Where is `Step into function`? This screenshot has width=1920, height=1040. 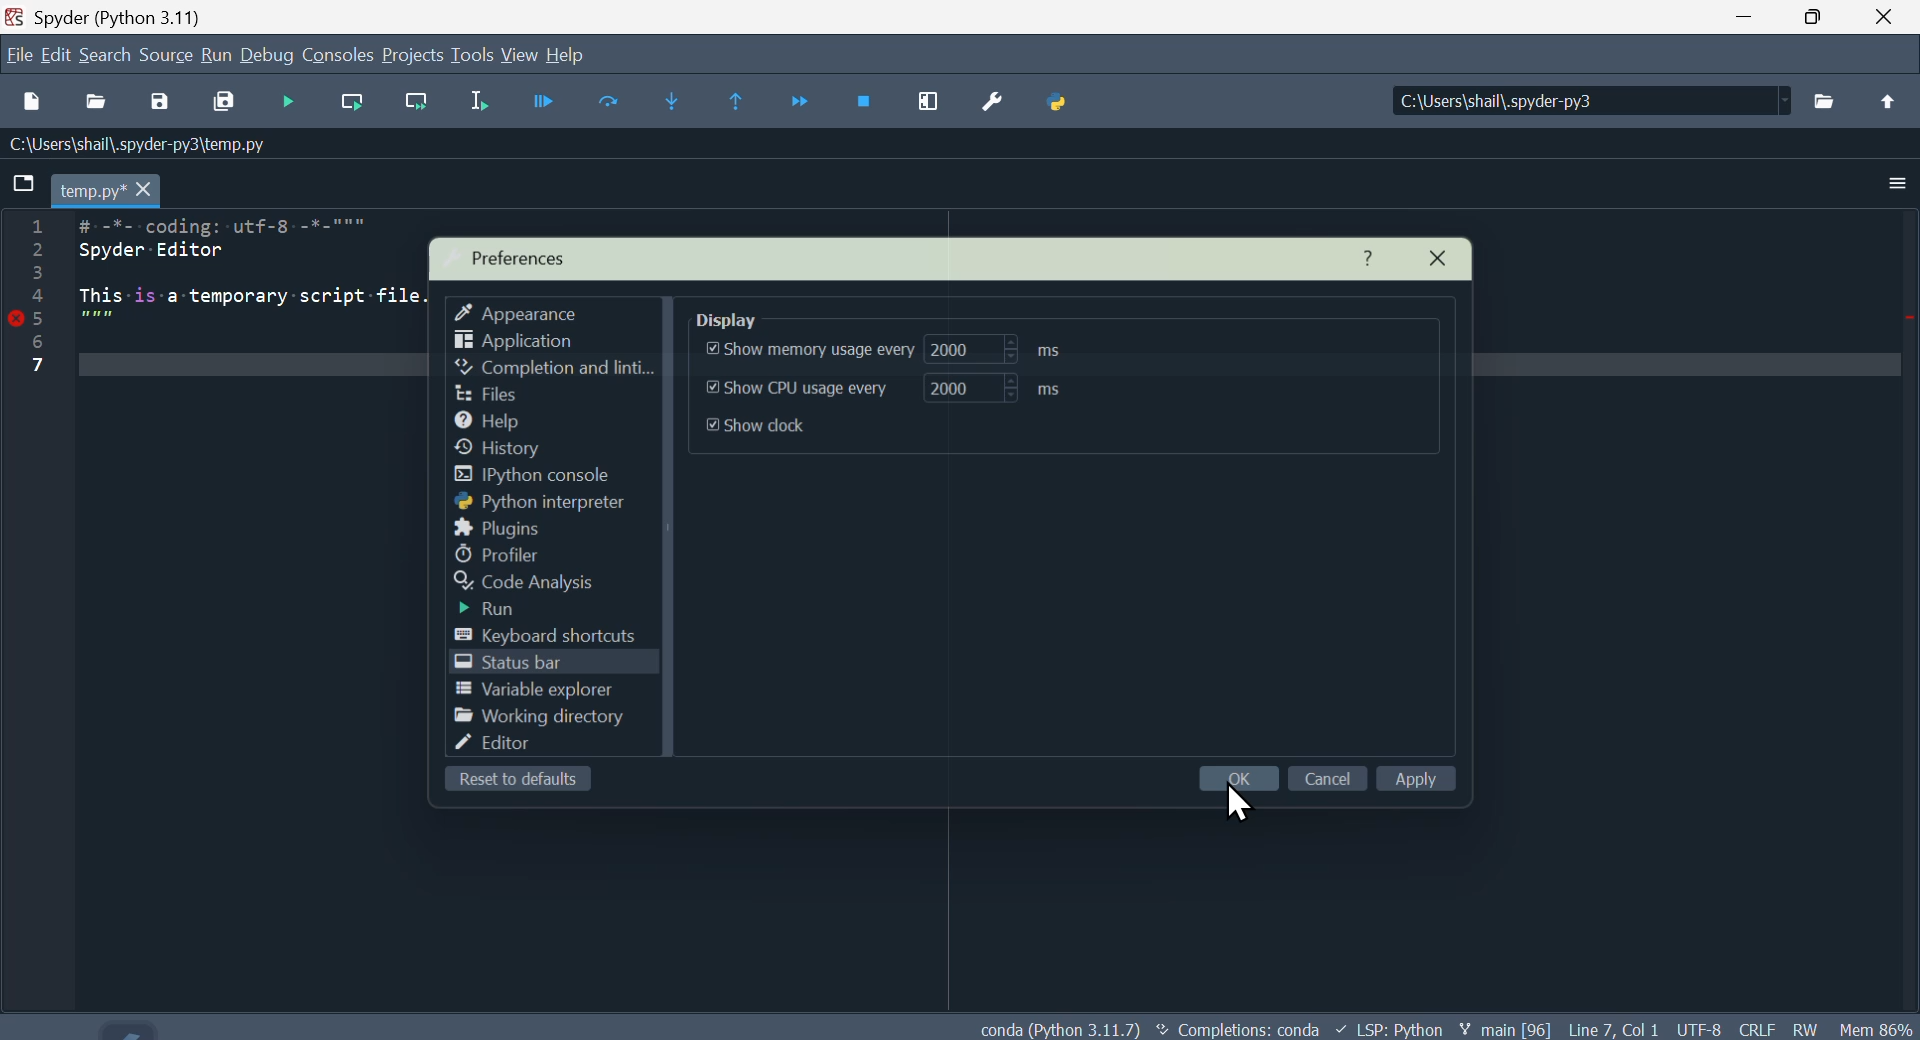 Step into function is located at coordinates (673, 99).